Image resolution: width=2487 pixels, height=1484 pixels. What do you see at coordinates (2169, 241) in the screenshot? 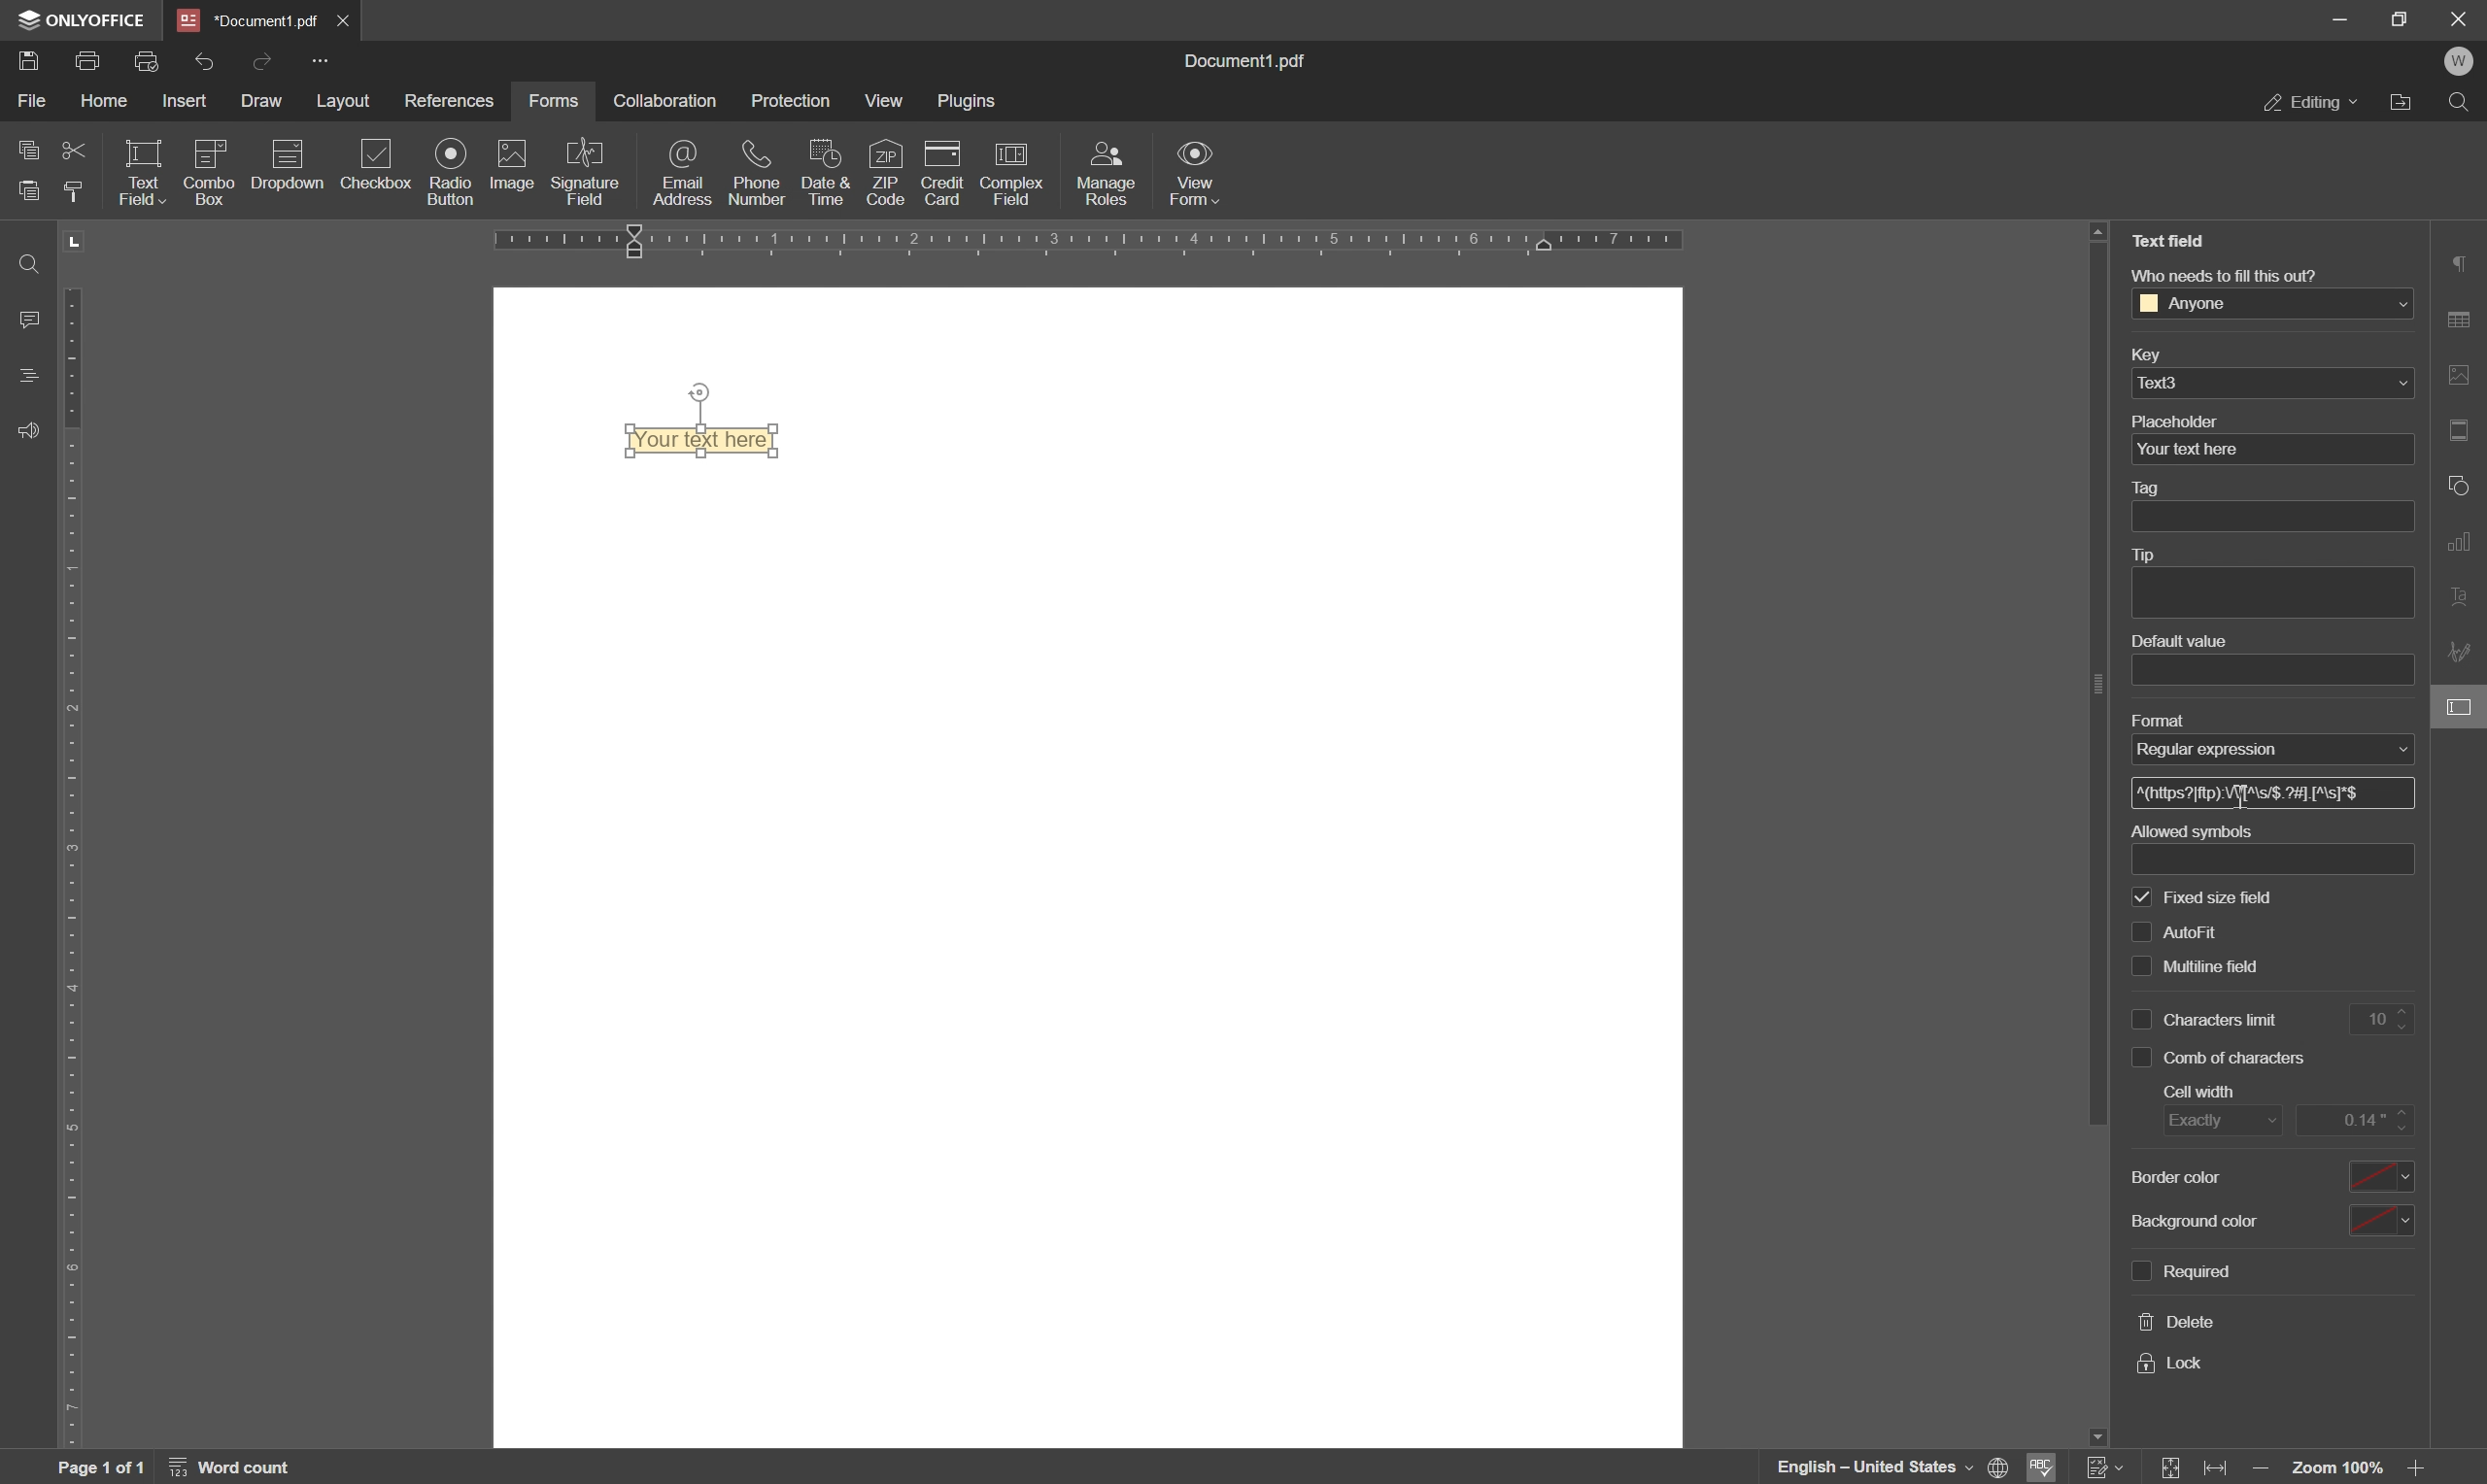
I see `text field` at bounding box center [2169, 241].